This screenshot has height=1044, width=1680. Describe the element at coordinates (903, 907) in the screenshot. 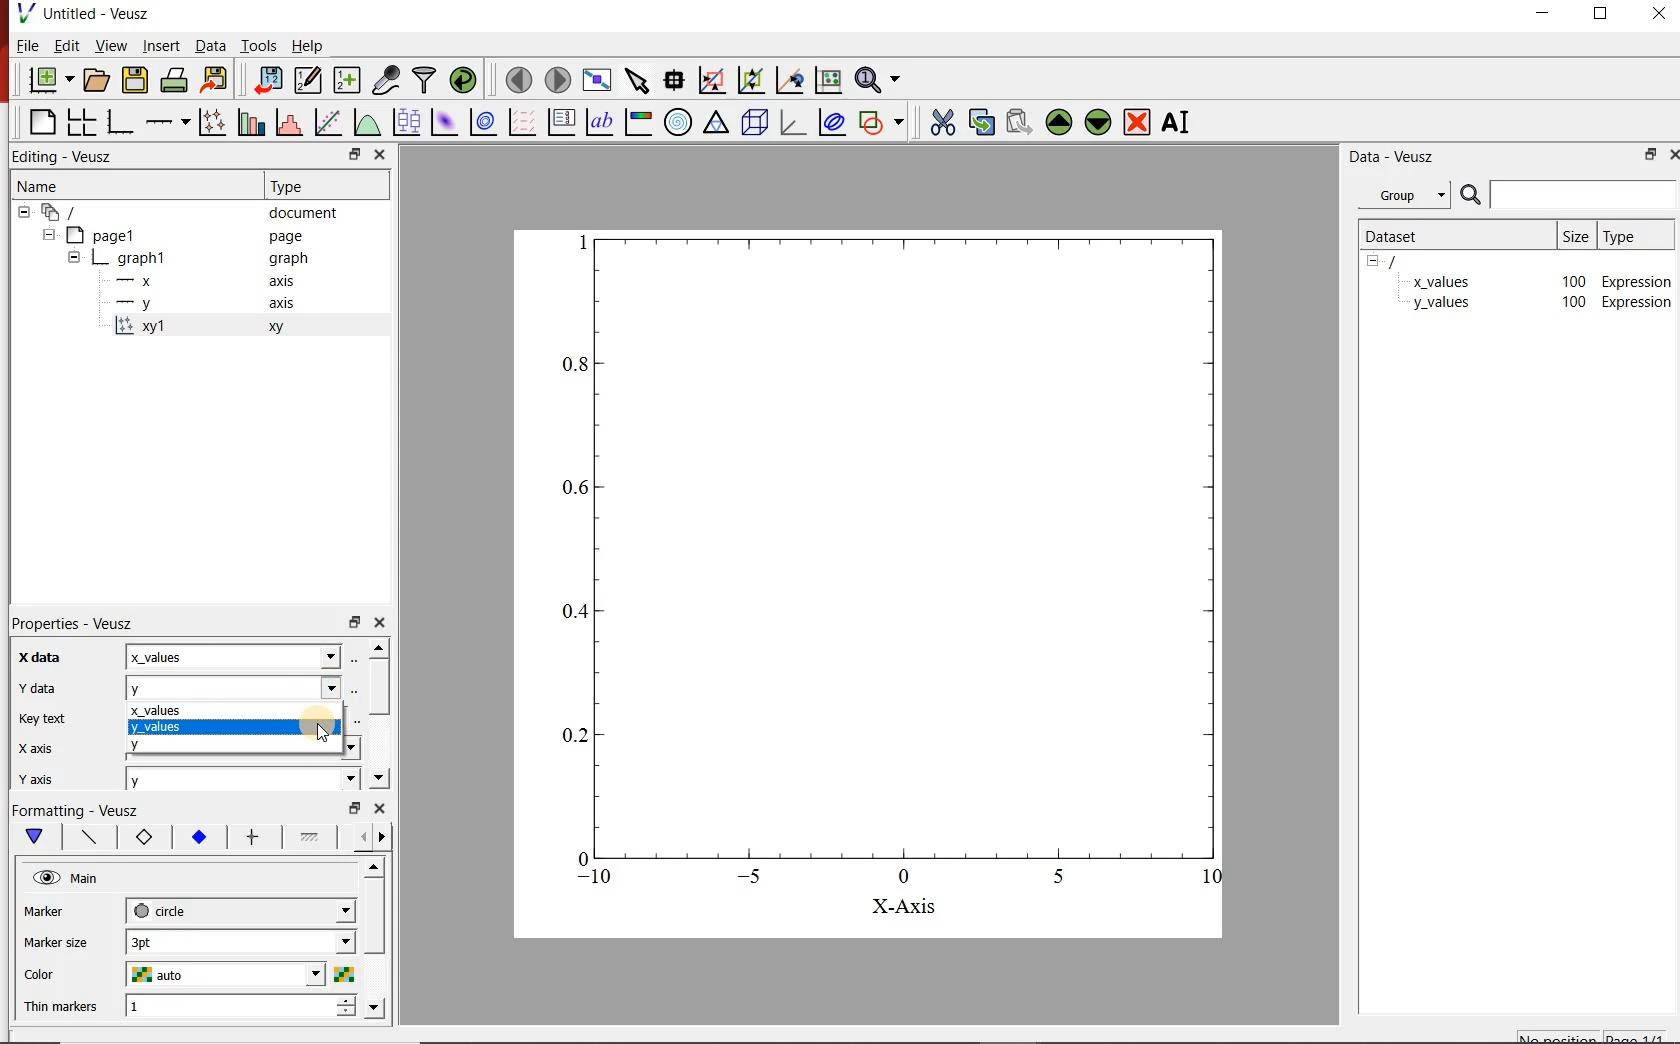

I see `X-Axis` at that location.